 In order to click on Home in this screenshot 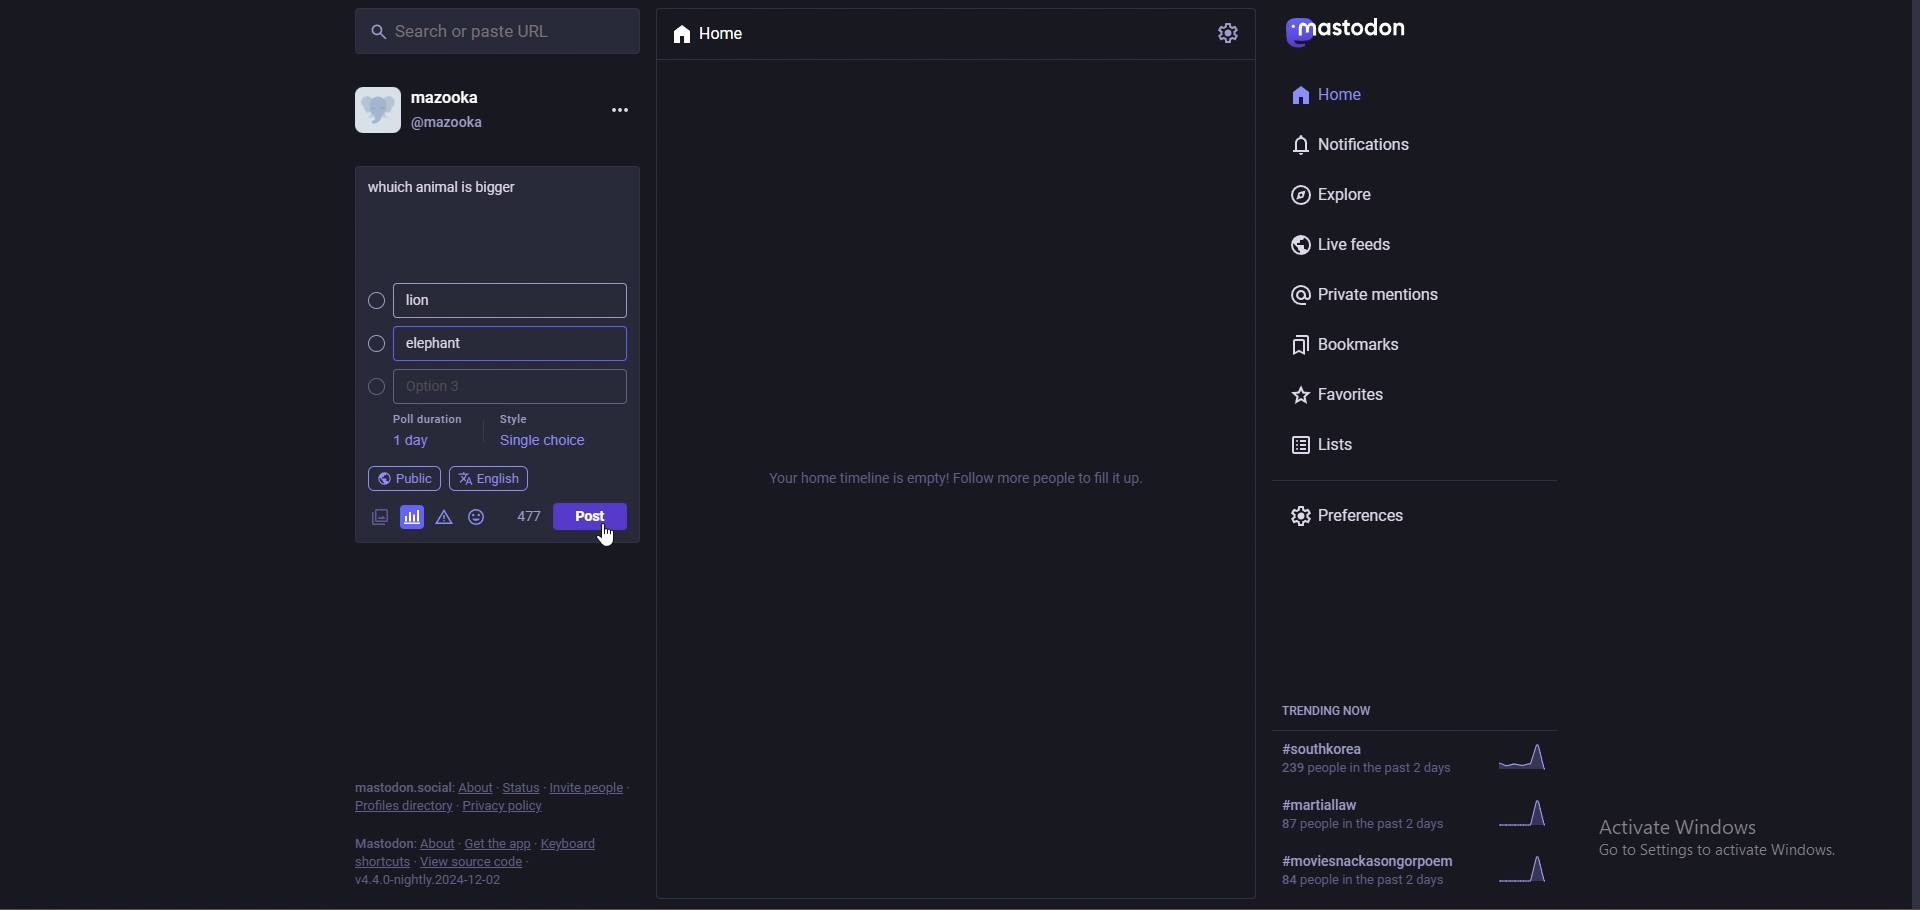, I will do `click(1335, 93)`.